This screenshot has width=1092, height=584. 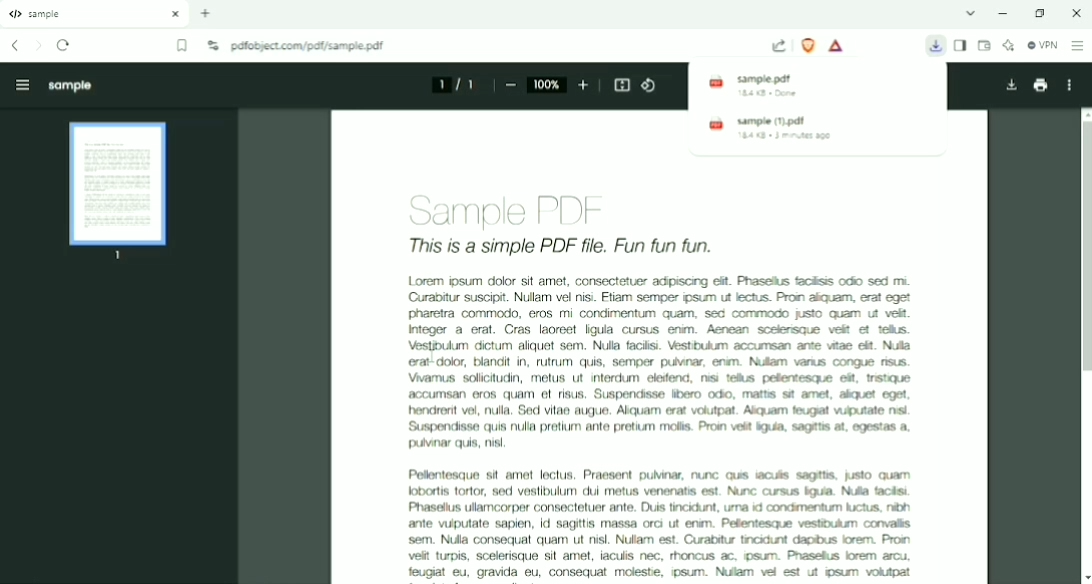 I want to click on Zoom out, so click(x=510, y=86).